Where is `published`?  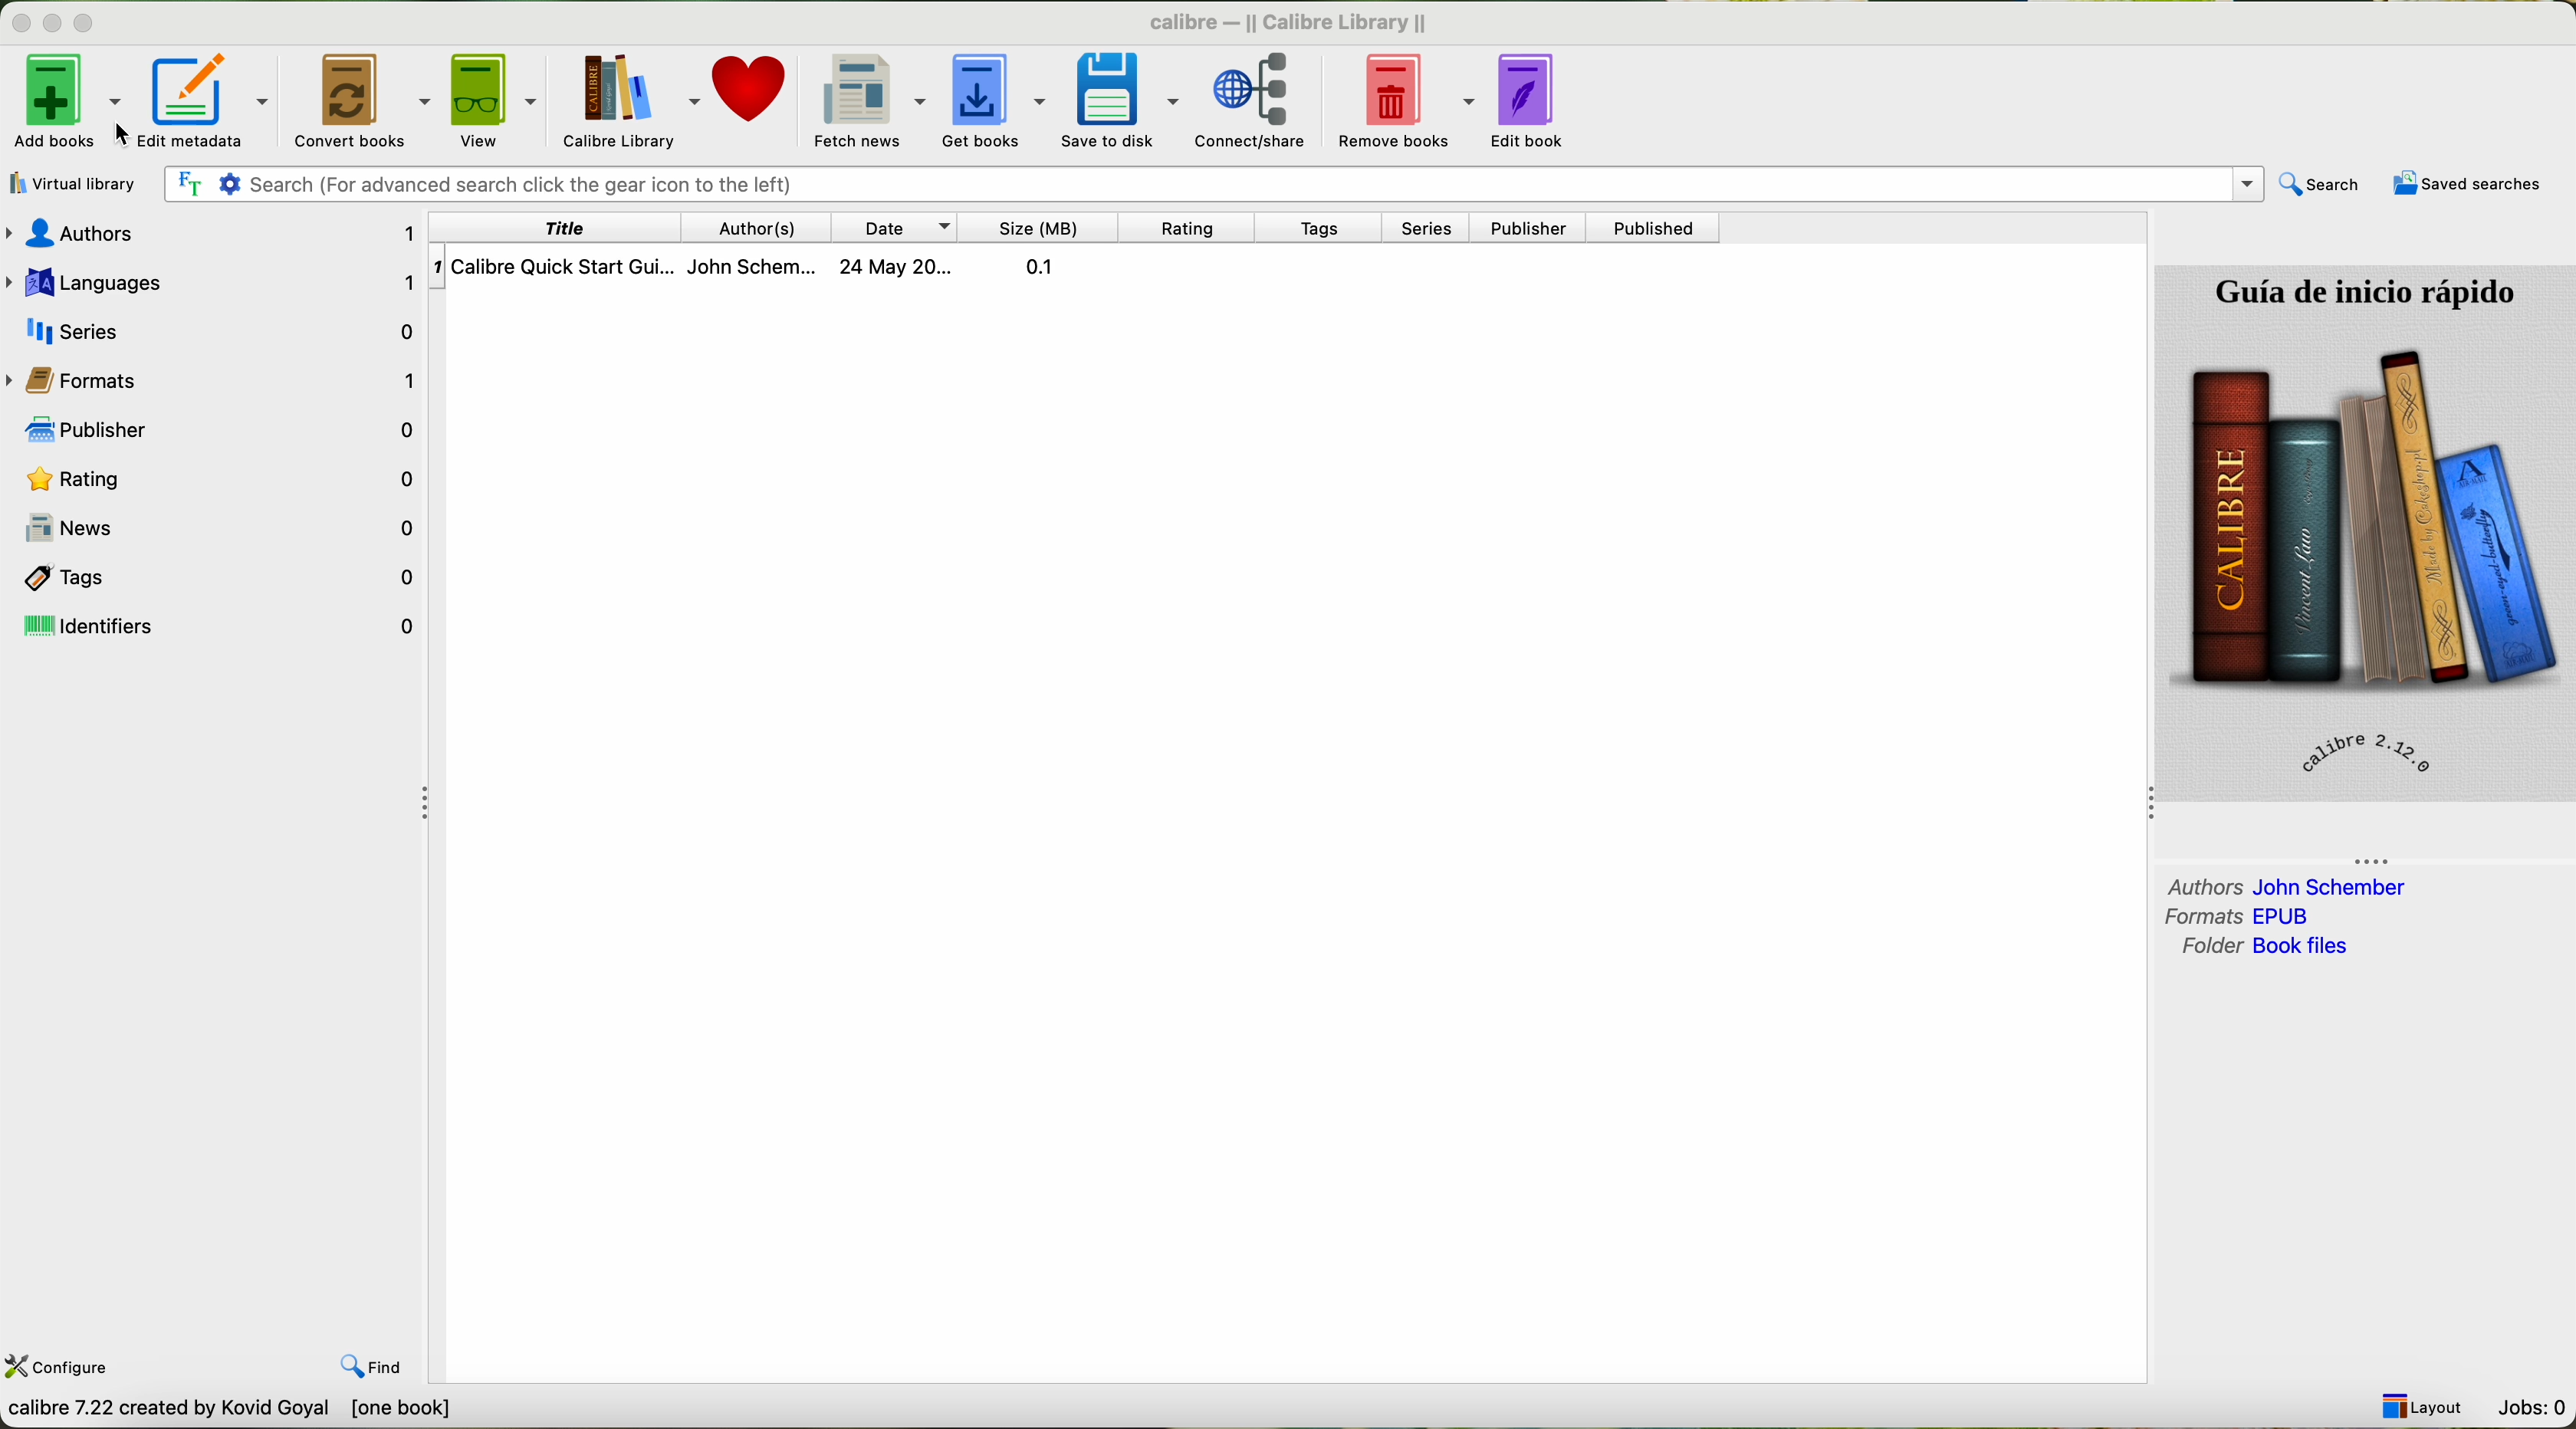 published is located at coordinates (1657, 229).